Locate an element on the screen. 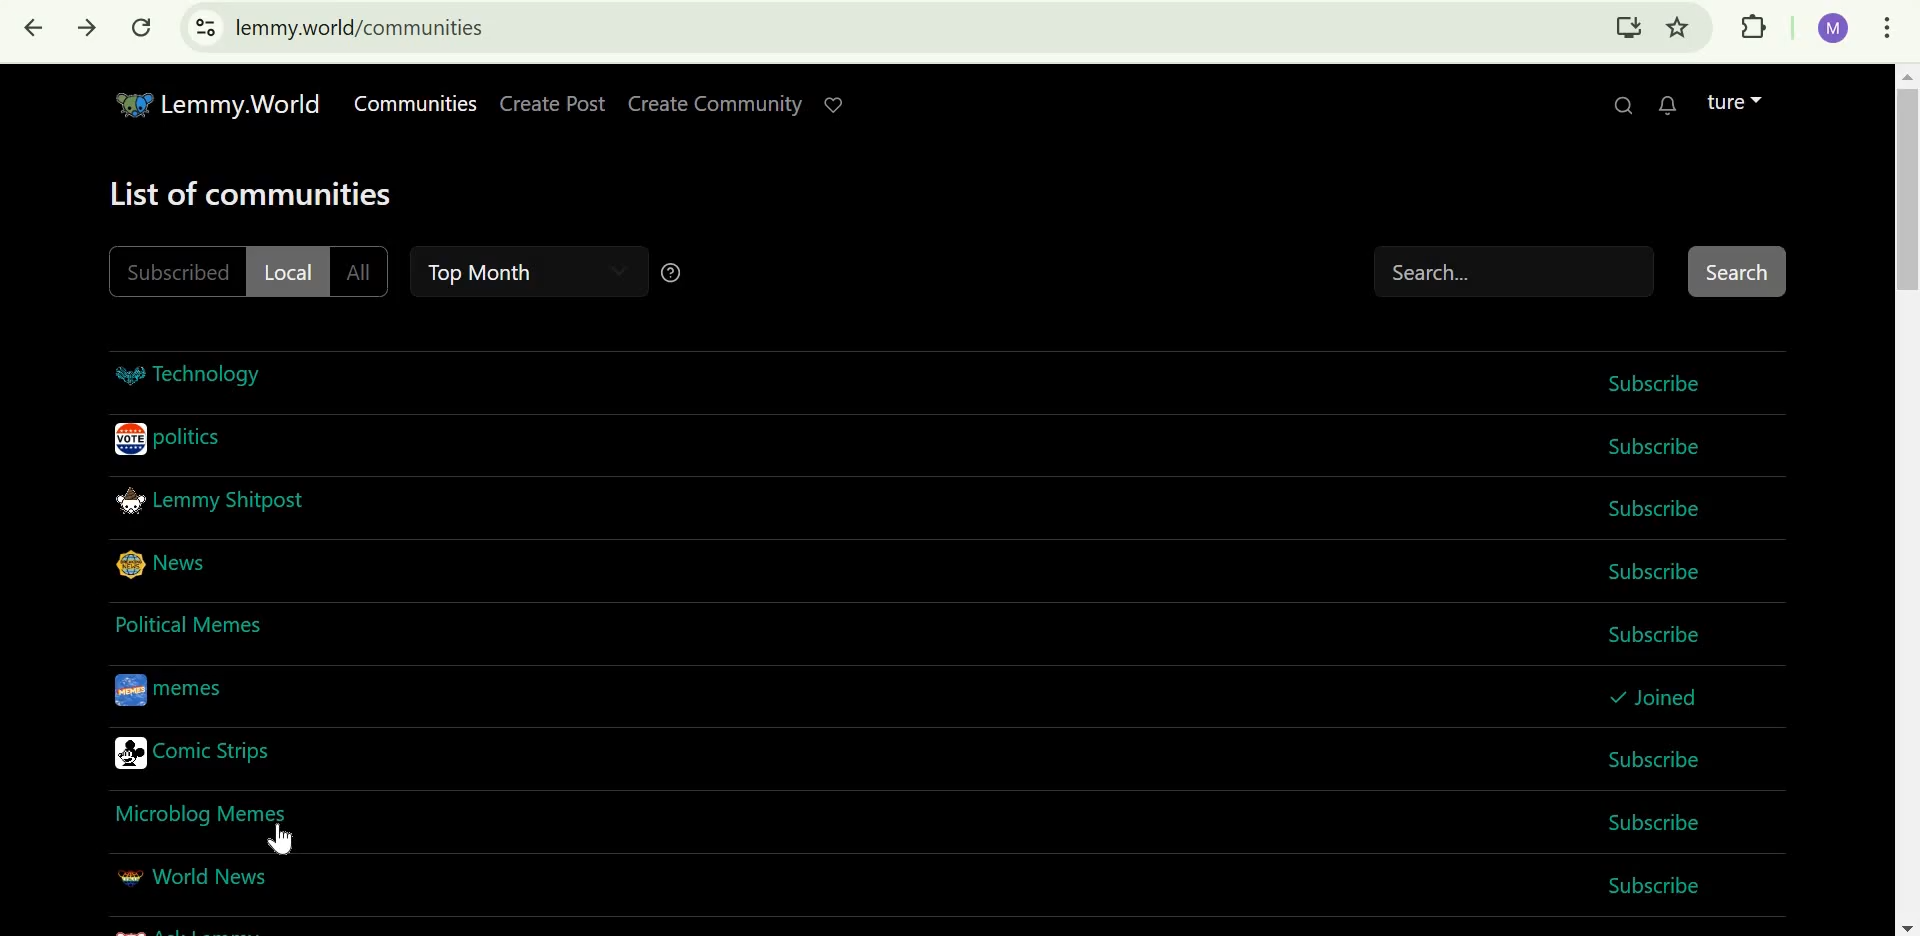 This screenshot has height=936, width=1920. 0 unread messages is located at coordinates (1669, 104).